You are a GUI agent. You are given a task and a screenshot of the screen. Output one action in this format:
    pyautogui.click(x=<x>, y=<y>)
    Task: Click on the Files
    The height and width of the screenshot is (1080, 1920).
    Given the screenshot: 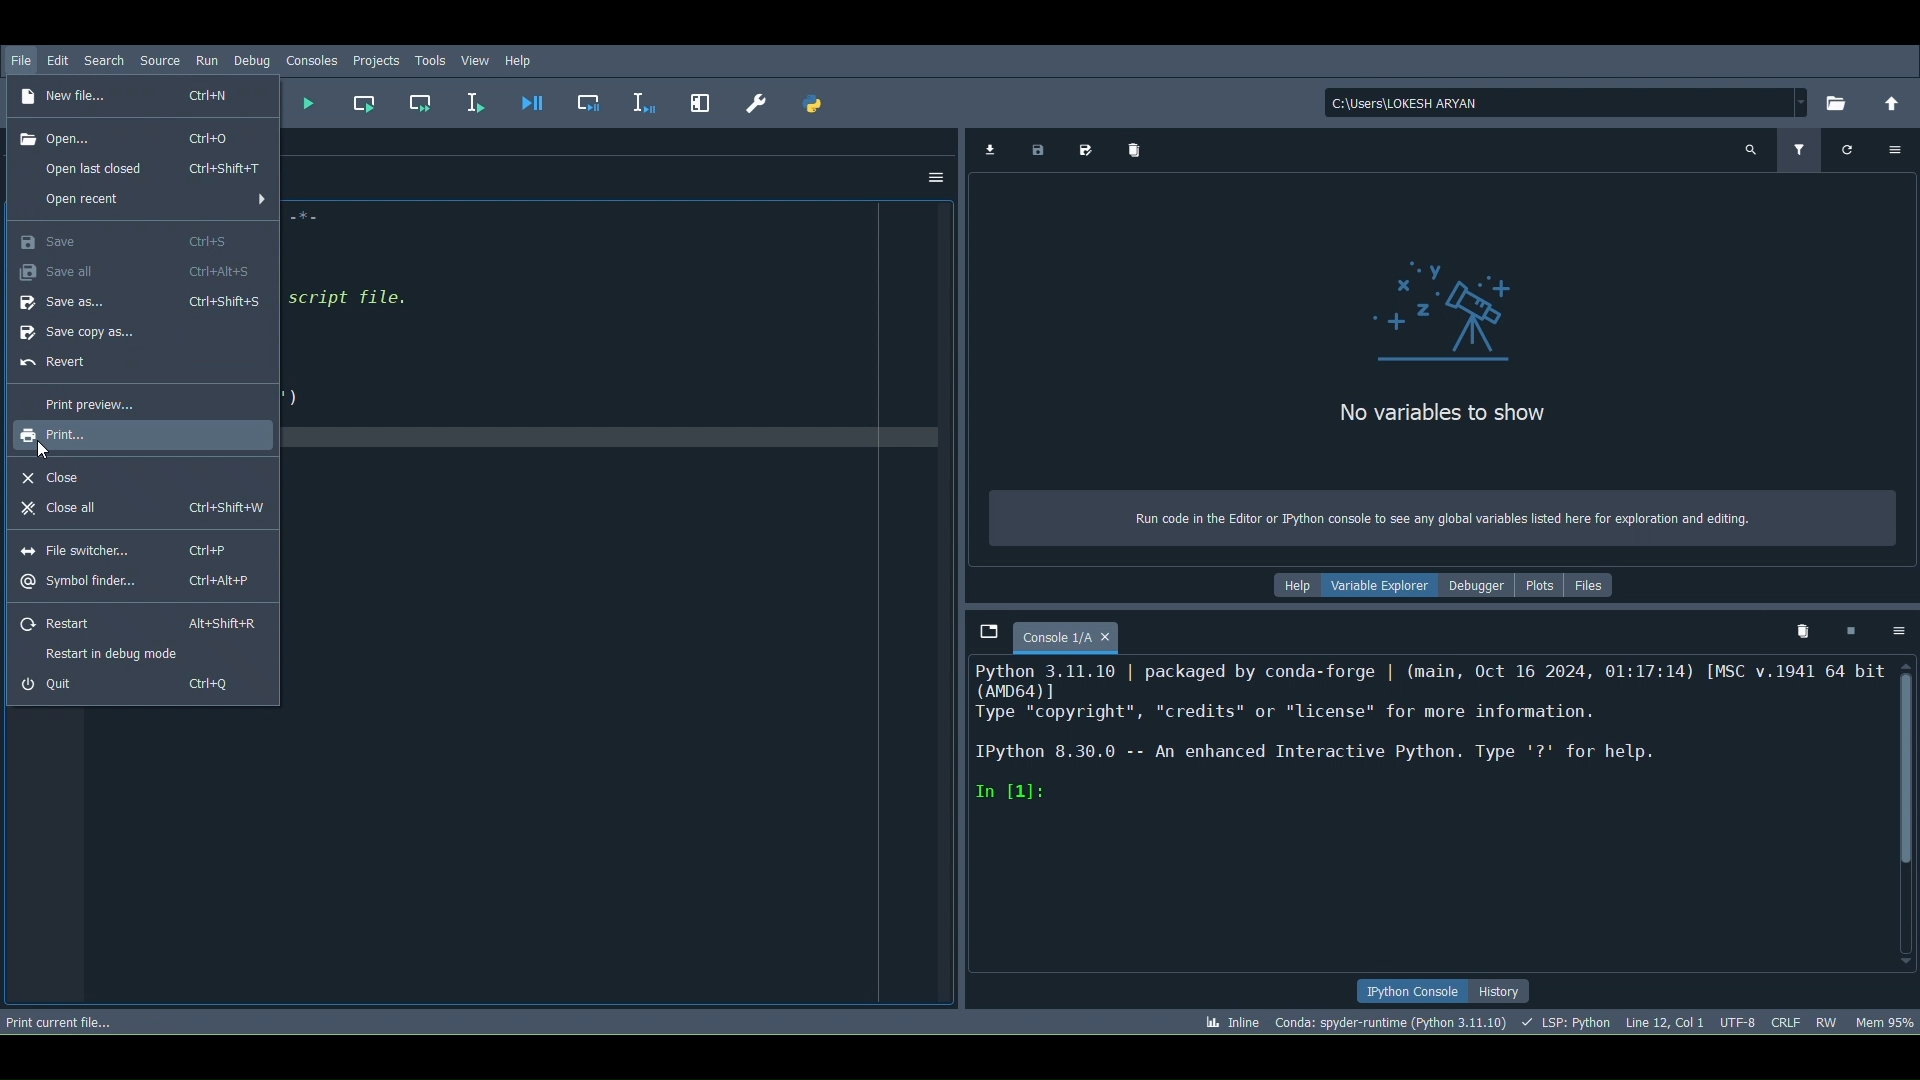 What is the action you would take?
    pyautogui.click(x=1597, y=588)
    